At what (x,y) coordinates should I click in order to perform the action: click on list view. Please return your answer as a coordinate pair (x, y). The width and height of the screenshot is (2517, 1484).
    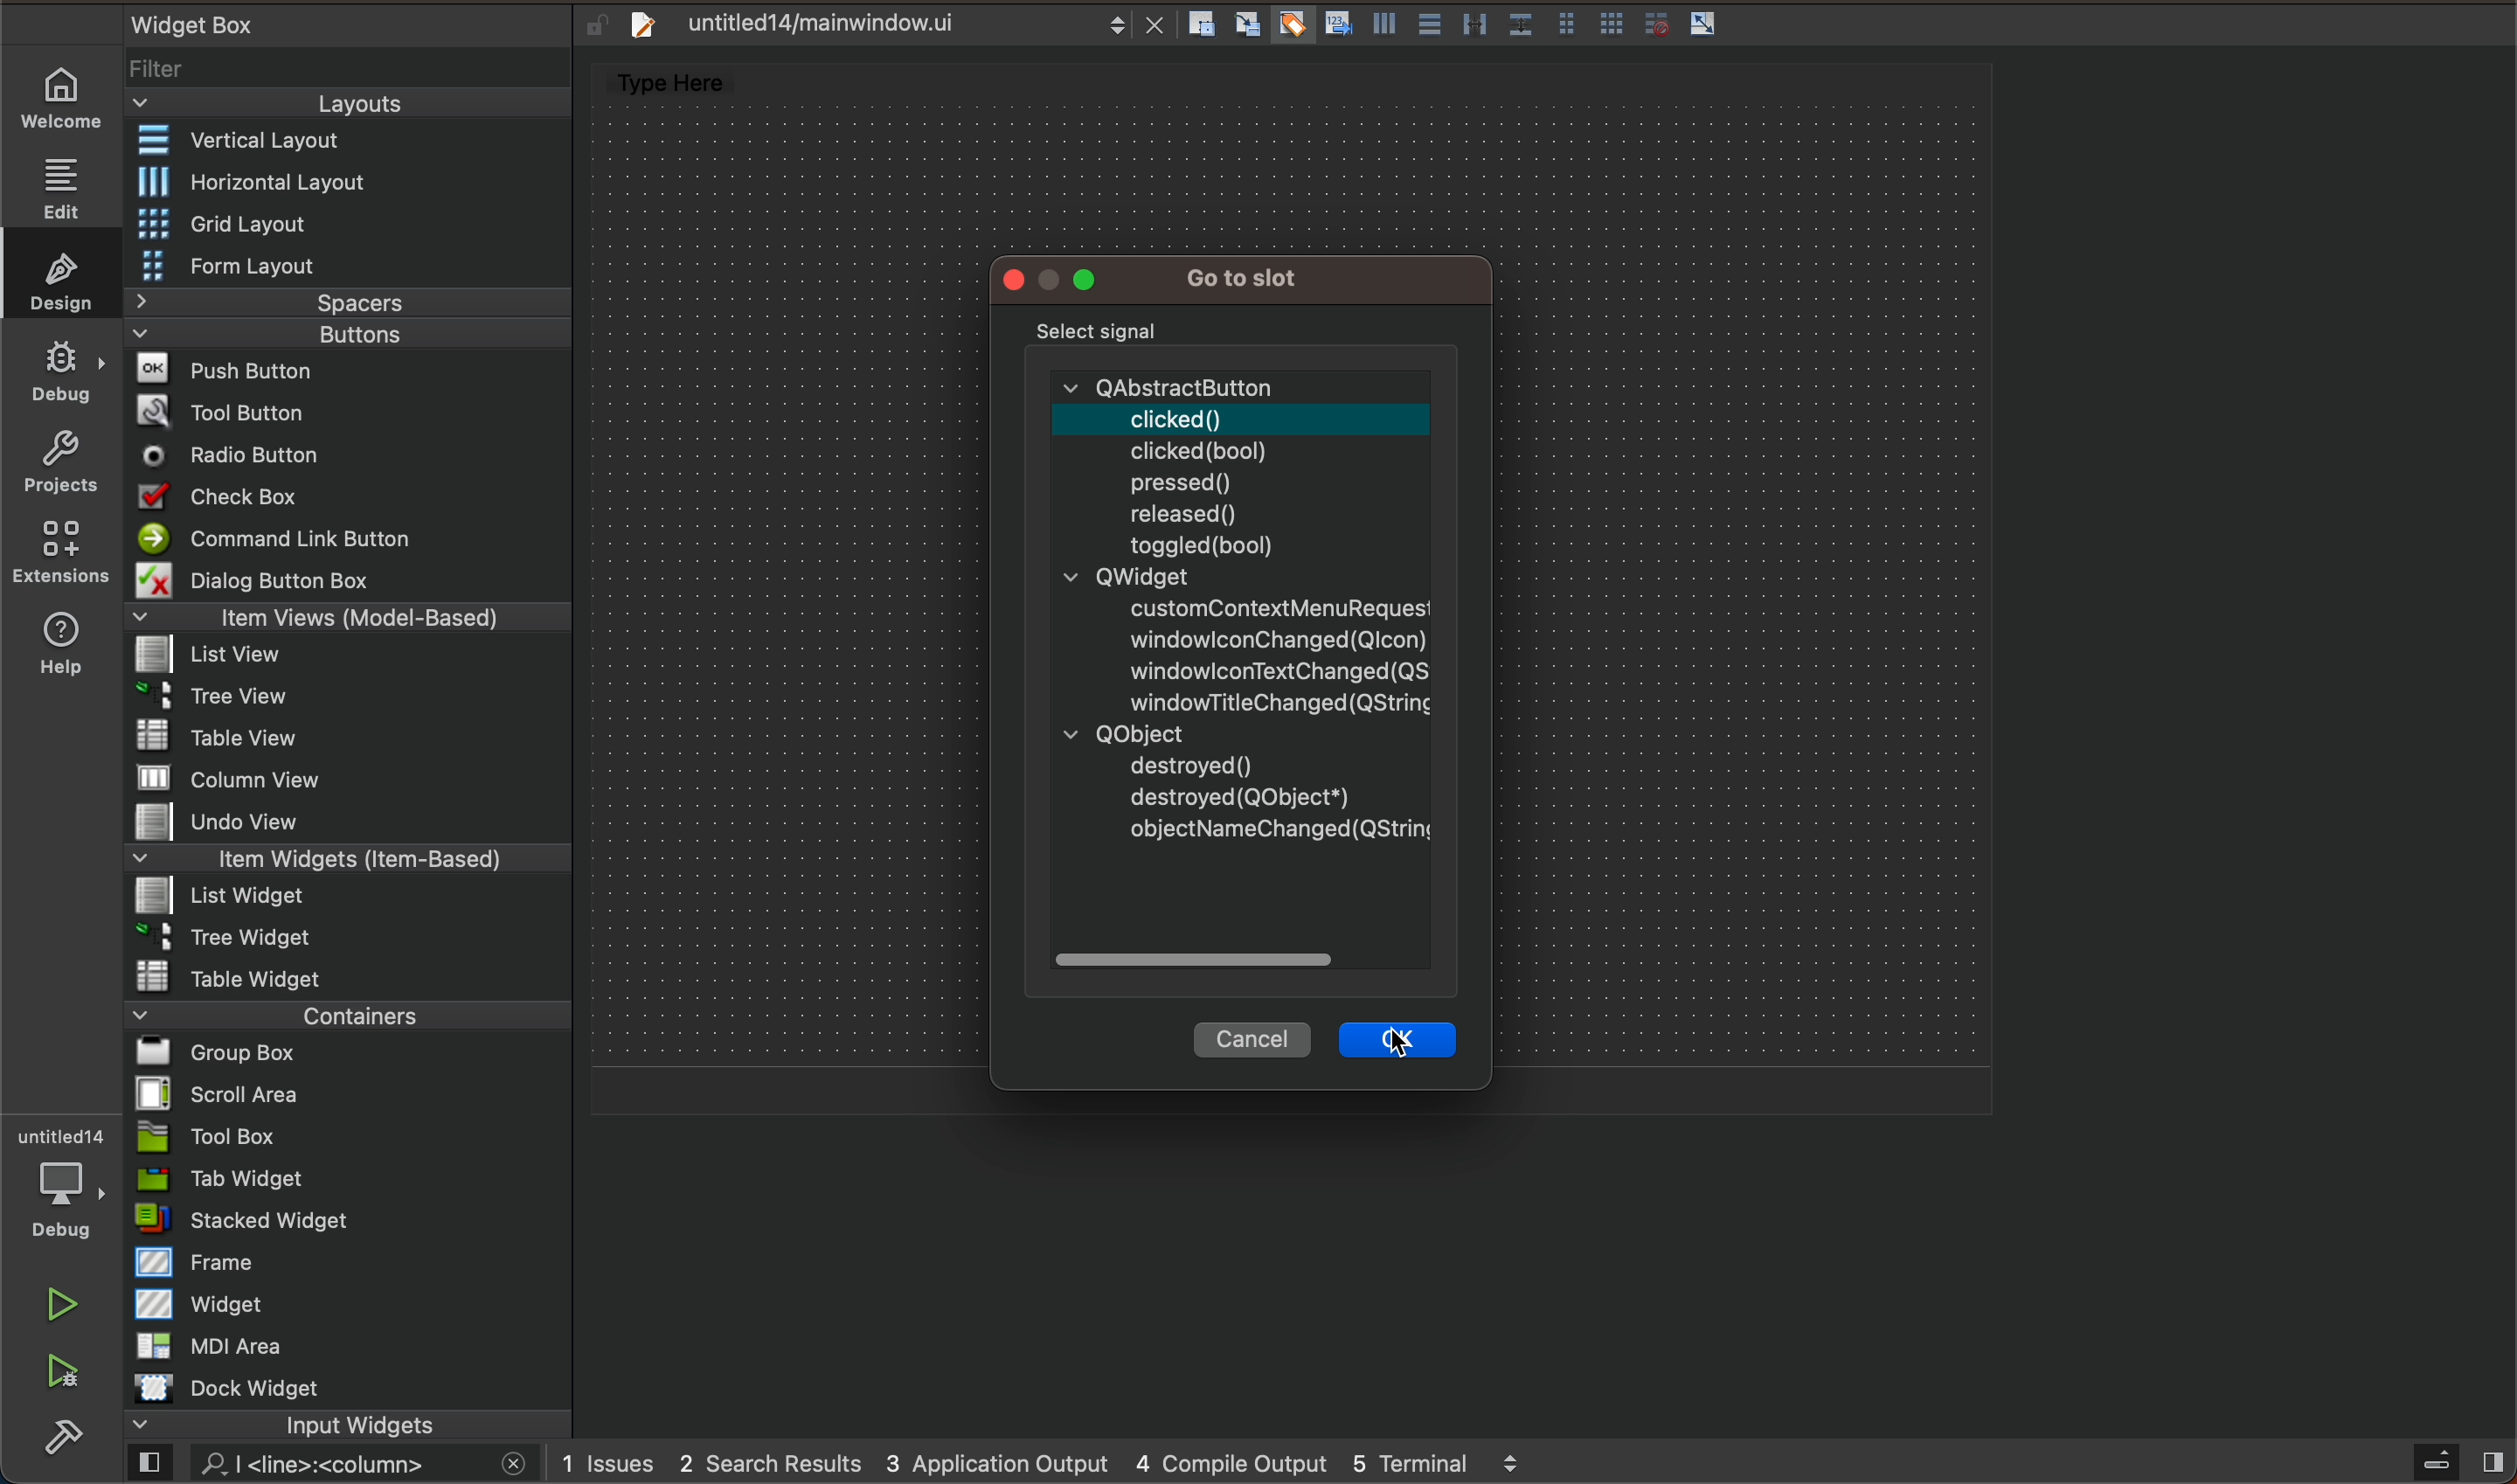
    Looking at the image, I should click on (359, 658).